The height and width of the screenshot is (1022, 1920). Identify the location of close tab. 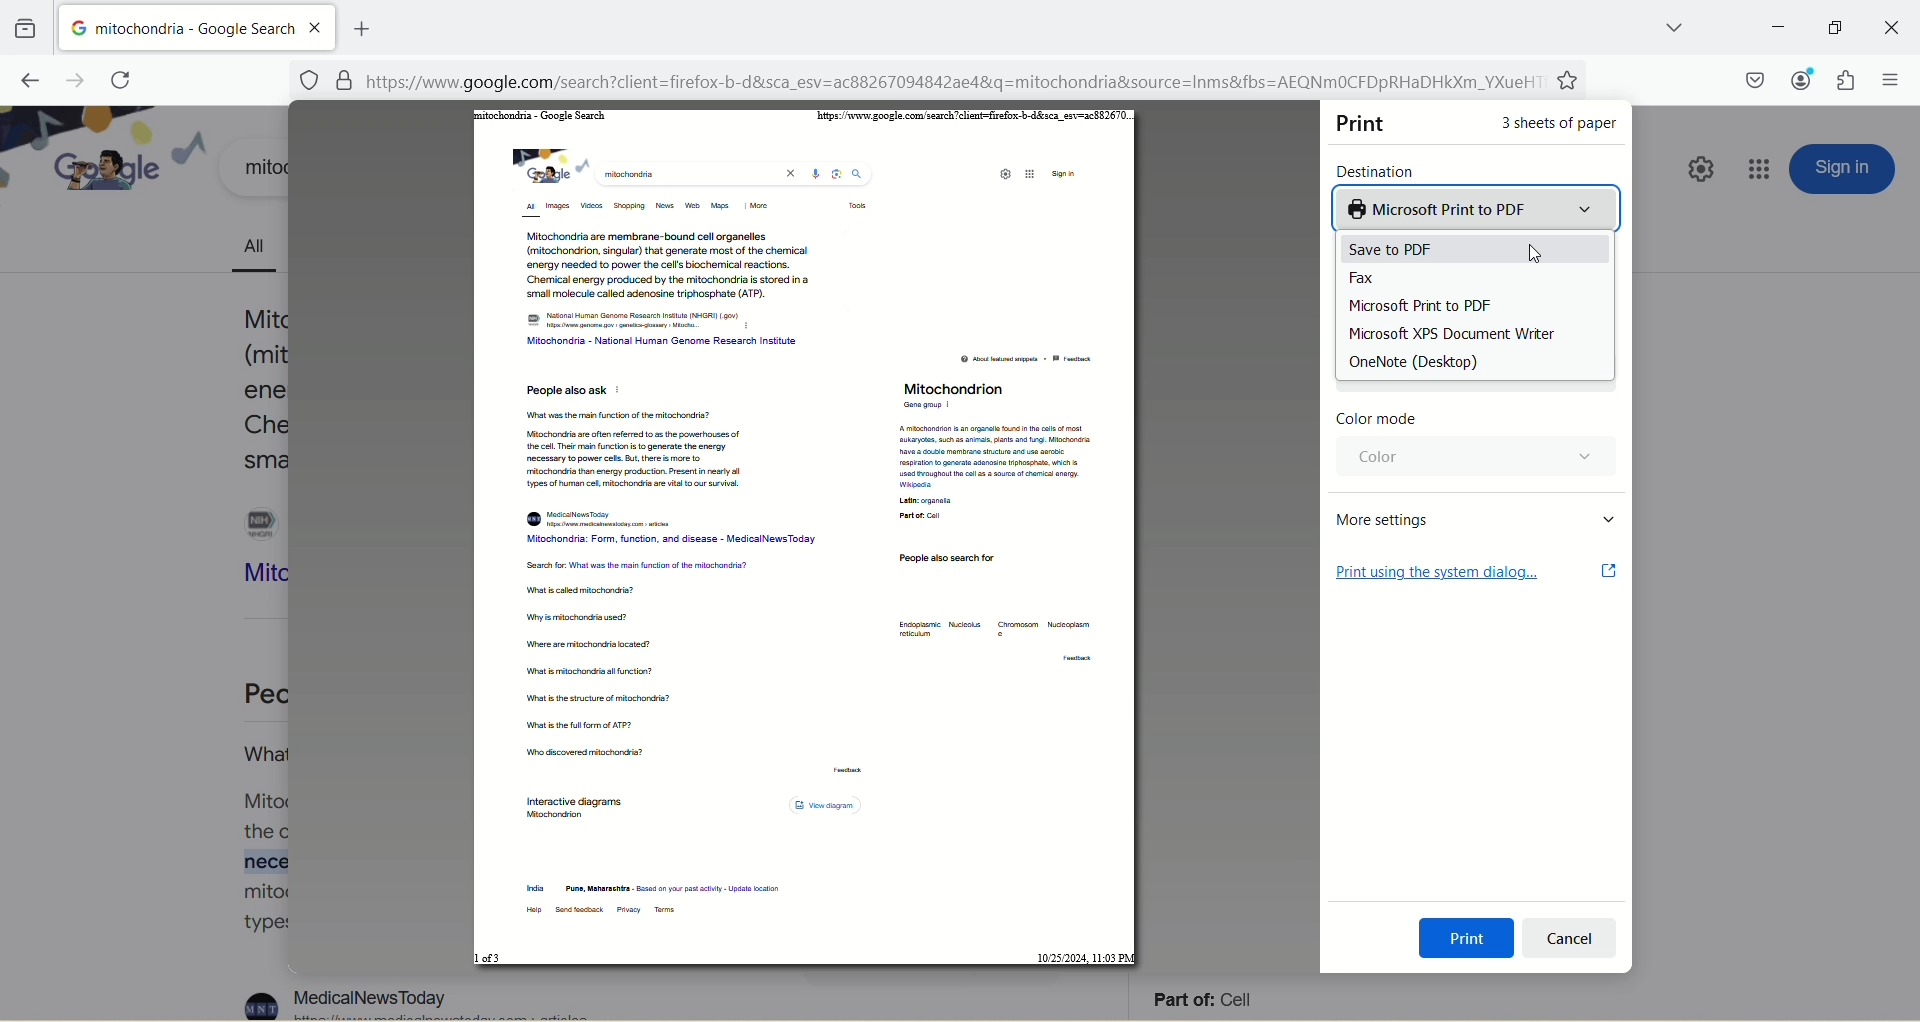
(317, 27).